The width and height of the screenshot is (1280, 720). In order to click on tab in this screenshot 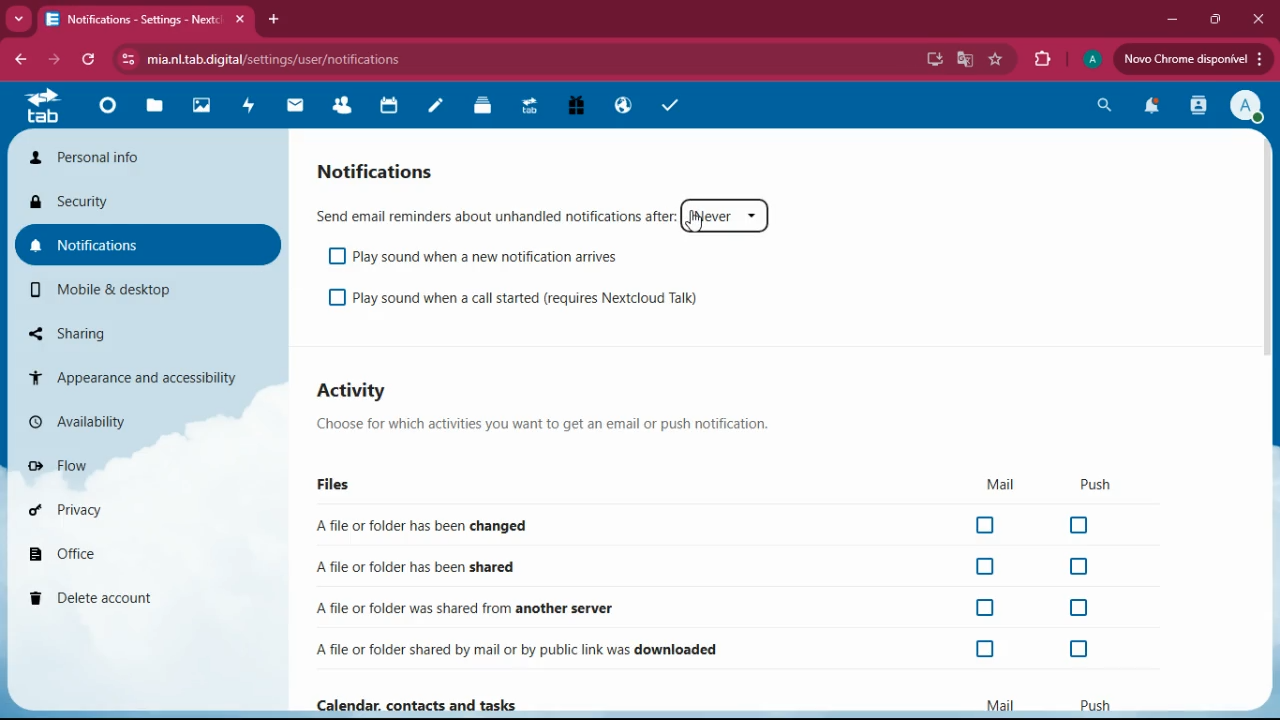, I will do `click(150, 21)`.